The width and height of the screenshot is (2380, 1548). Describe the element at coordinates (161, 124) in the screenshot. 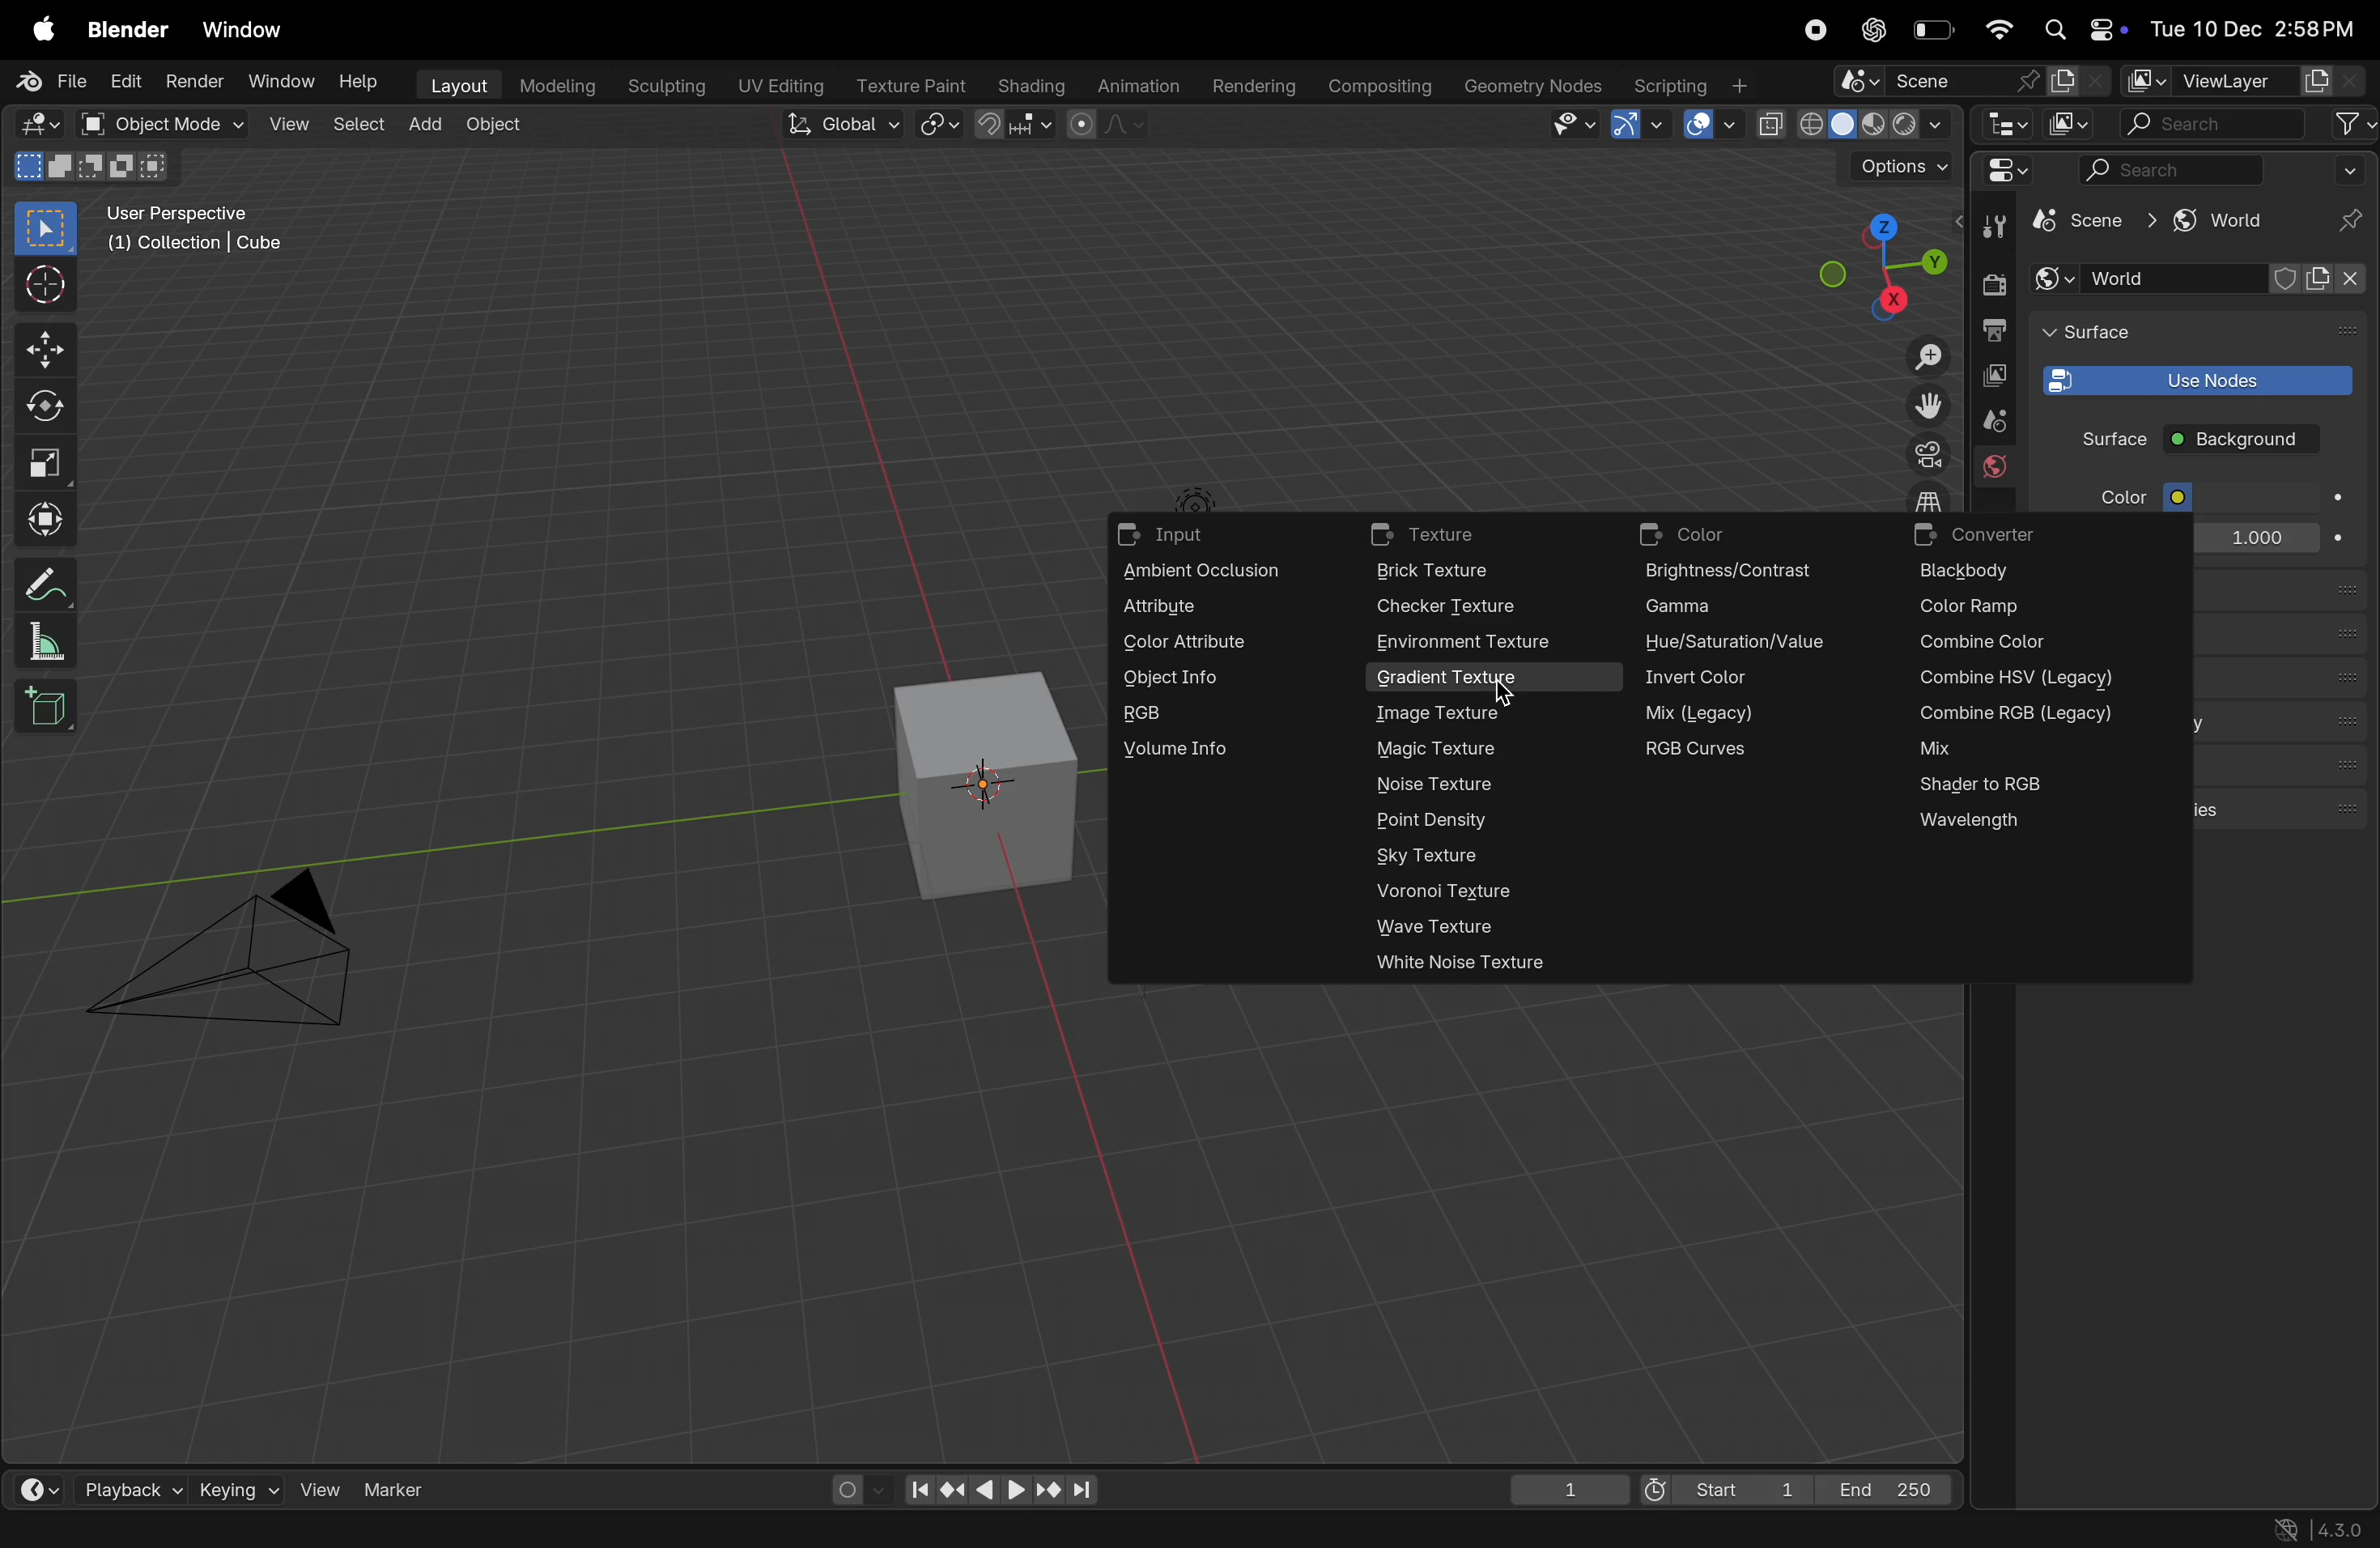

I see `object mode` at that location.